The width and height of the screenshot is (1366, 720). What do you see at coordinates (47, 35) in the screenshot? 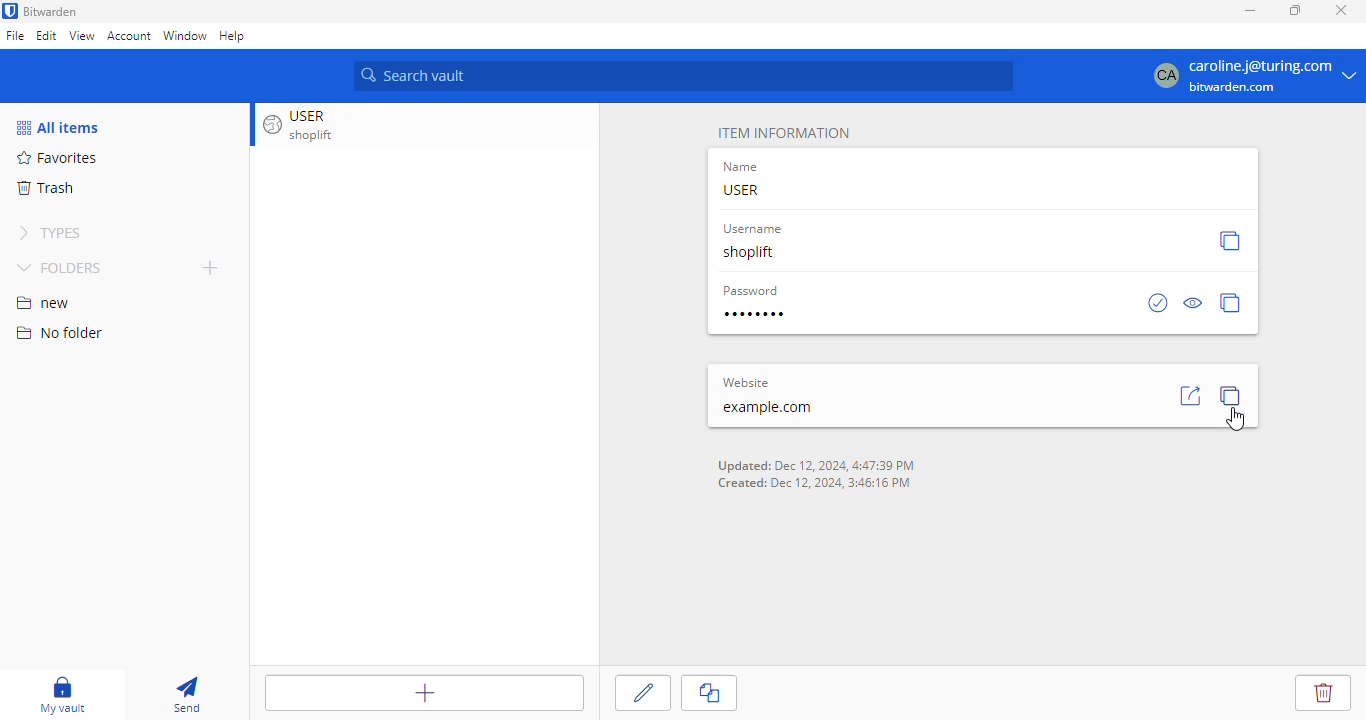
I see `edit` at bounding box center [47, 35].